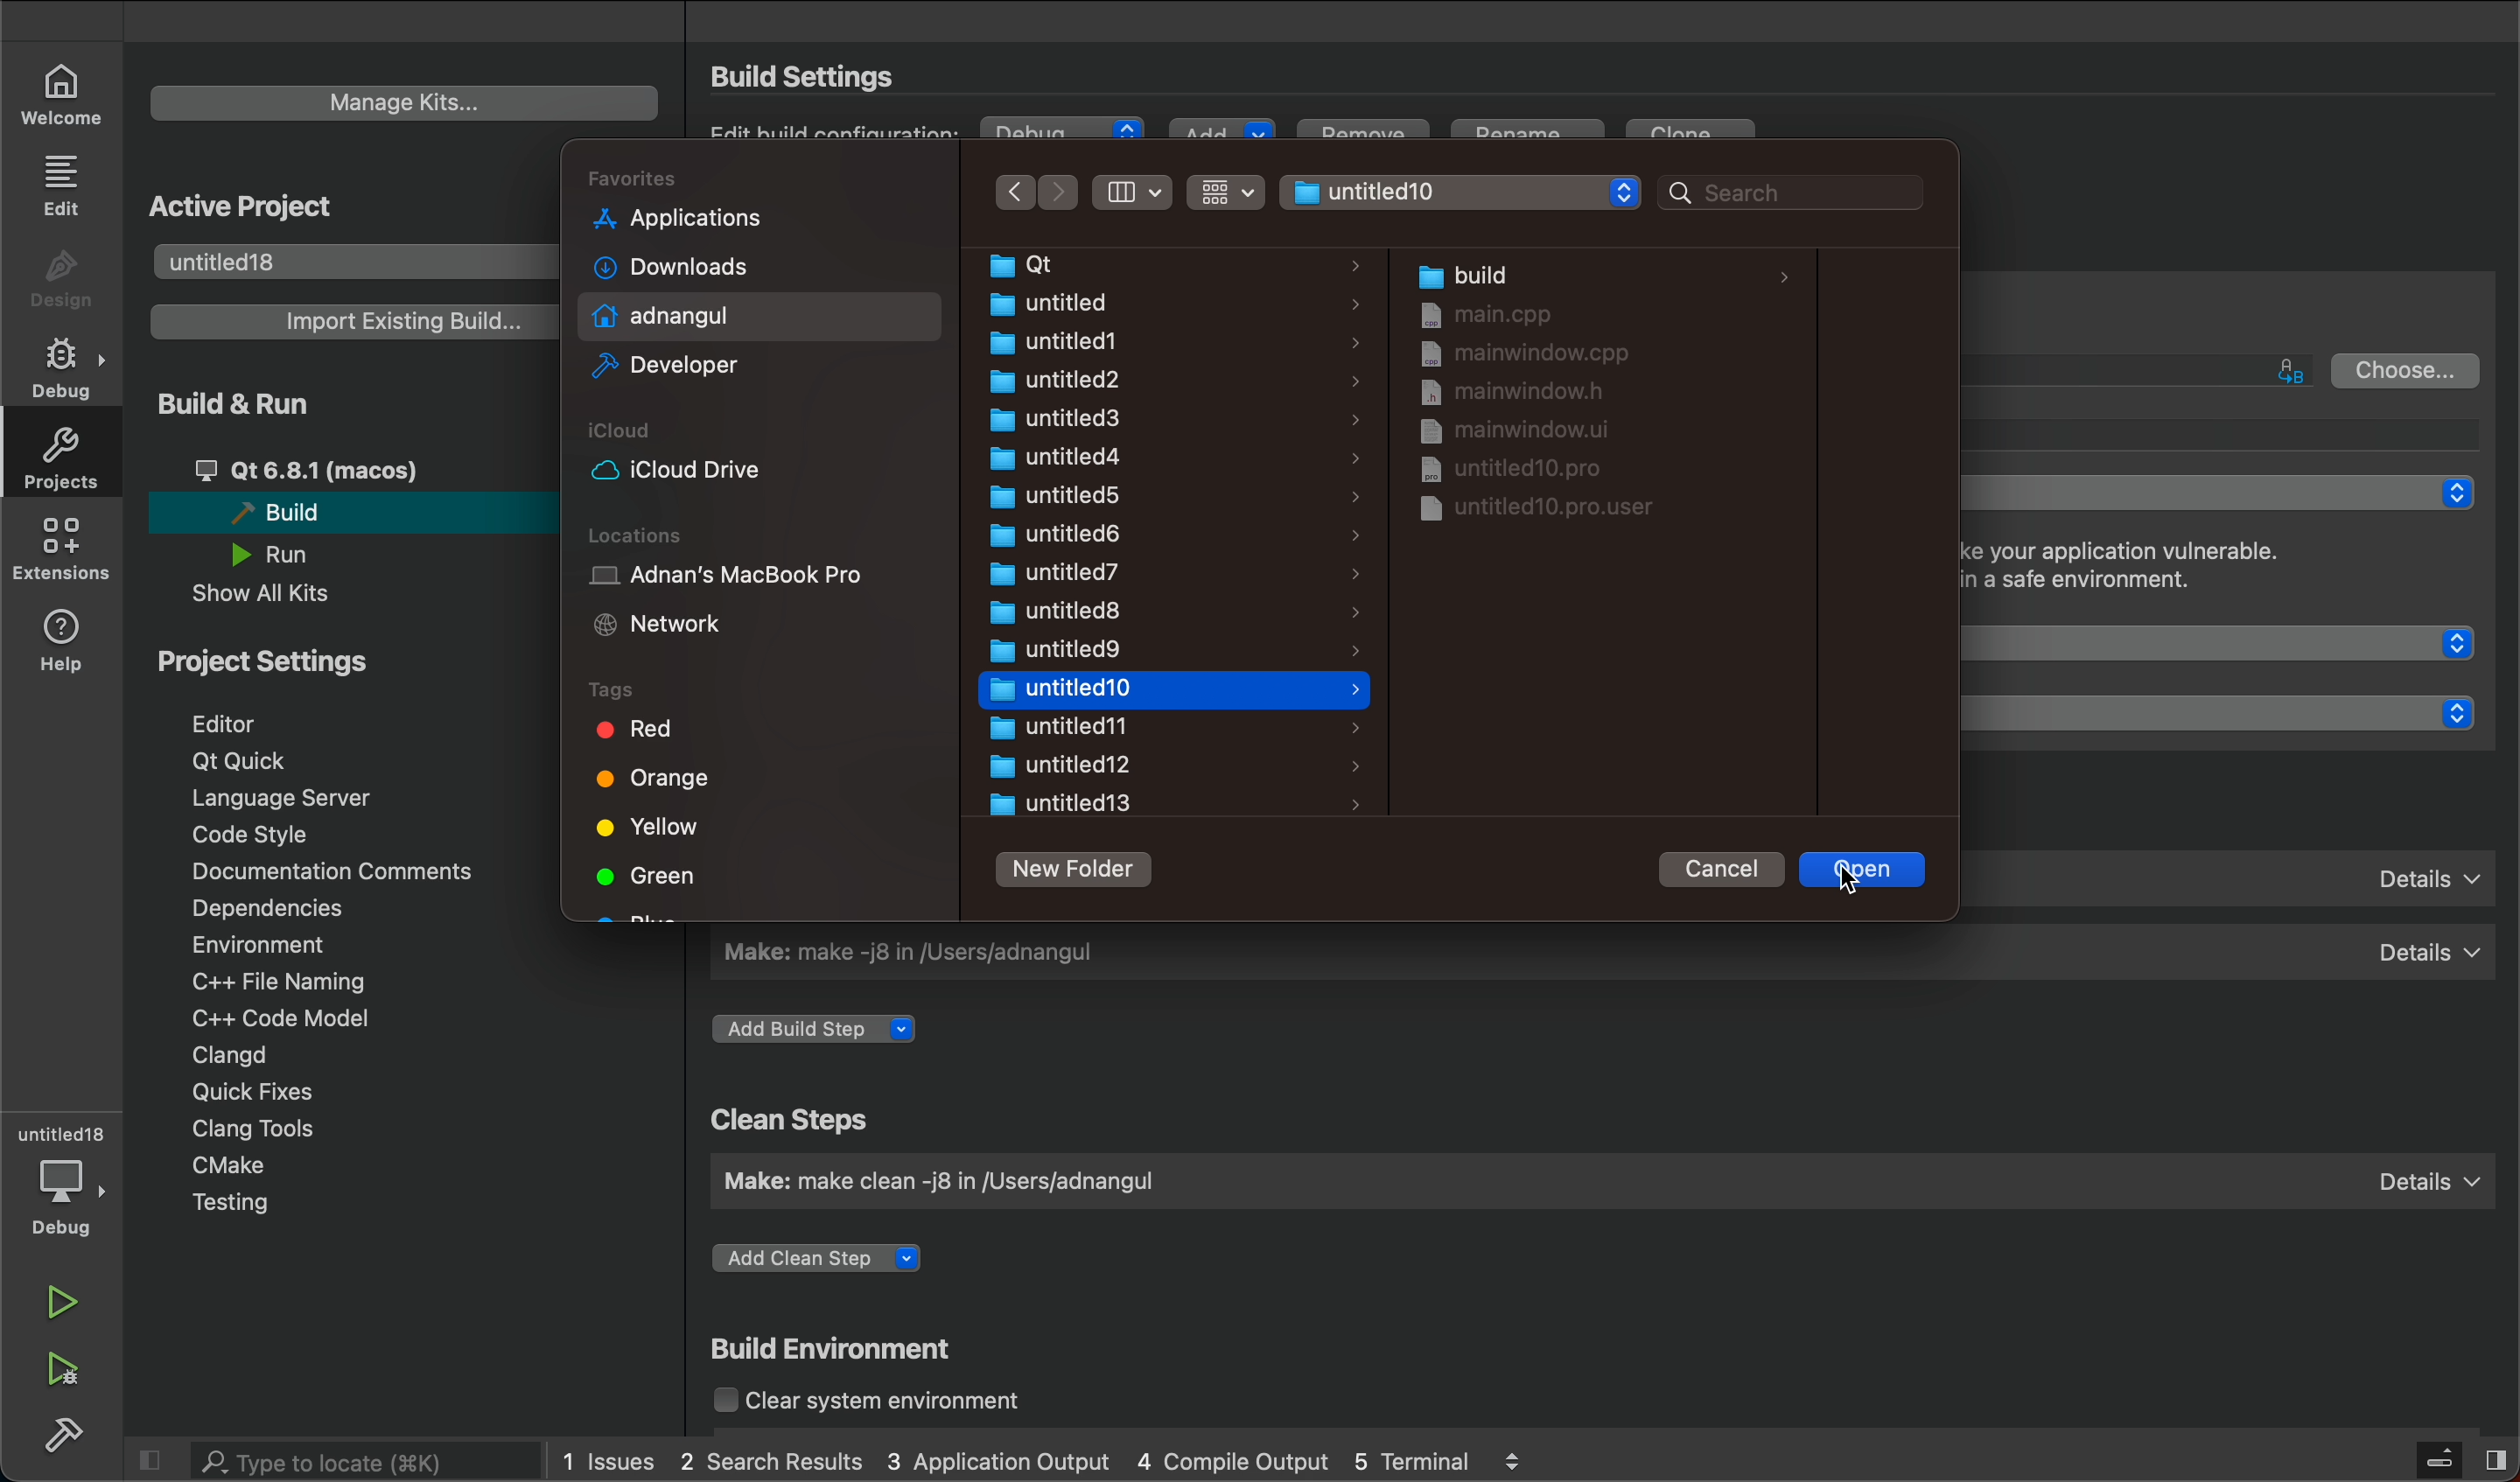 This screenshot has width=2520, height=1482. What do you see at coordinates (1728, 871) in the screenshot?
I see `cancel` at bounding box center [1728, 871].